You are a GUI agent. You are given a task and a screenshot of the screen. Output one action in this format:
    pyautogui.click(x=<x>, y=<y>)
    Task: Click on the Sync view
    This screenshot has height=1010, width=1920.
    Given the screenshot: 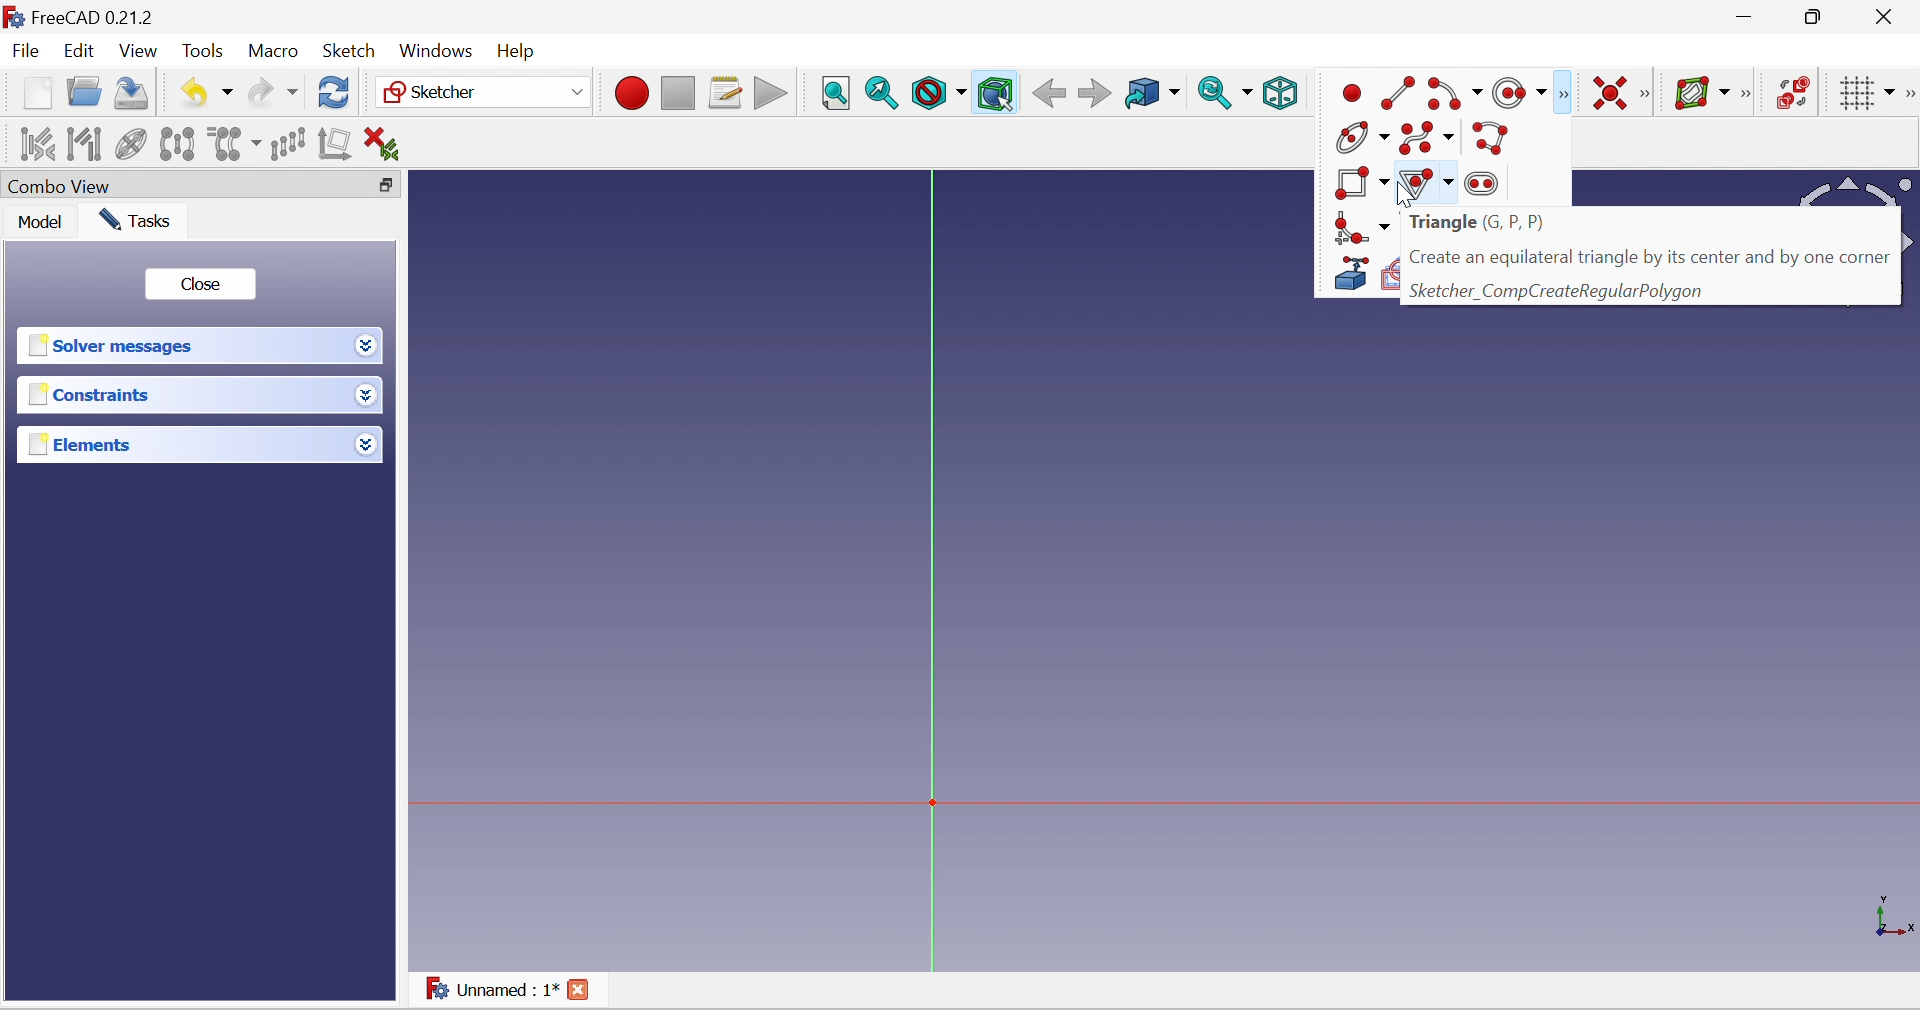 What is the action you would take?
    pyautogui.click(x=1227, y=94)
    